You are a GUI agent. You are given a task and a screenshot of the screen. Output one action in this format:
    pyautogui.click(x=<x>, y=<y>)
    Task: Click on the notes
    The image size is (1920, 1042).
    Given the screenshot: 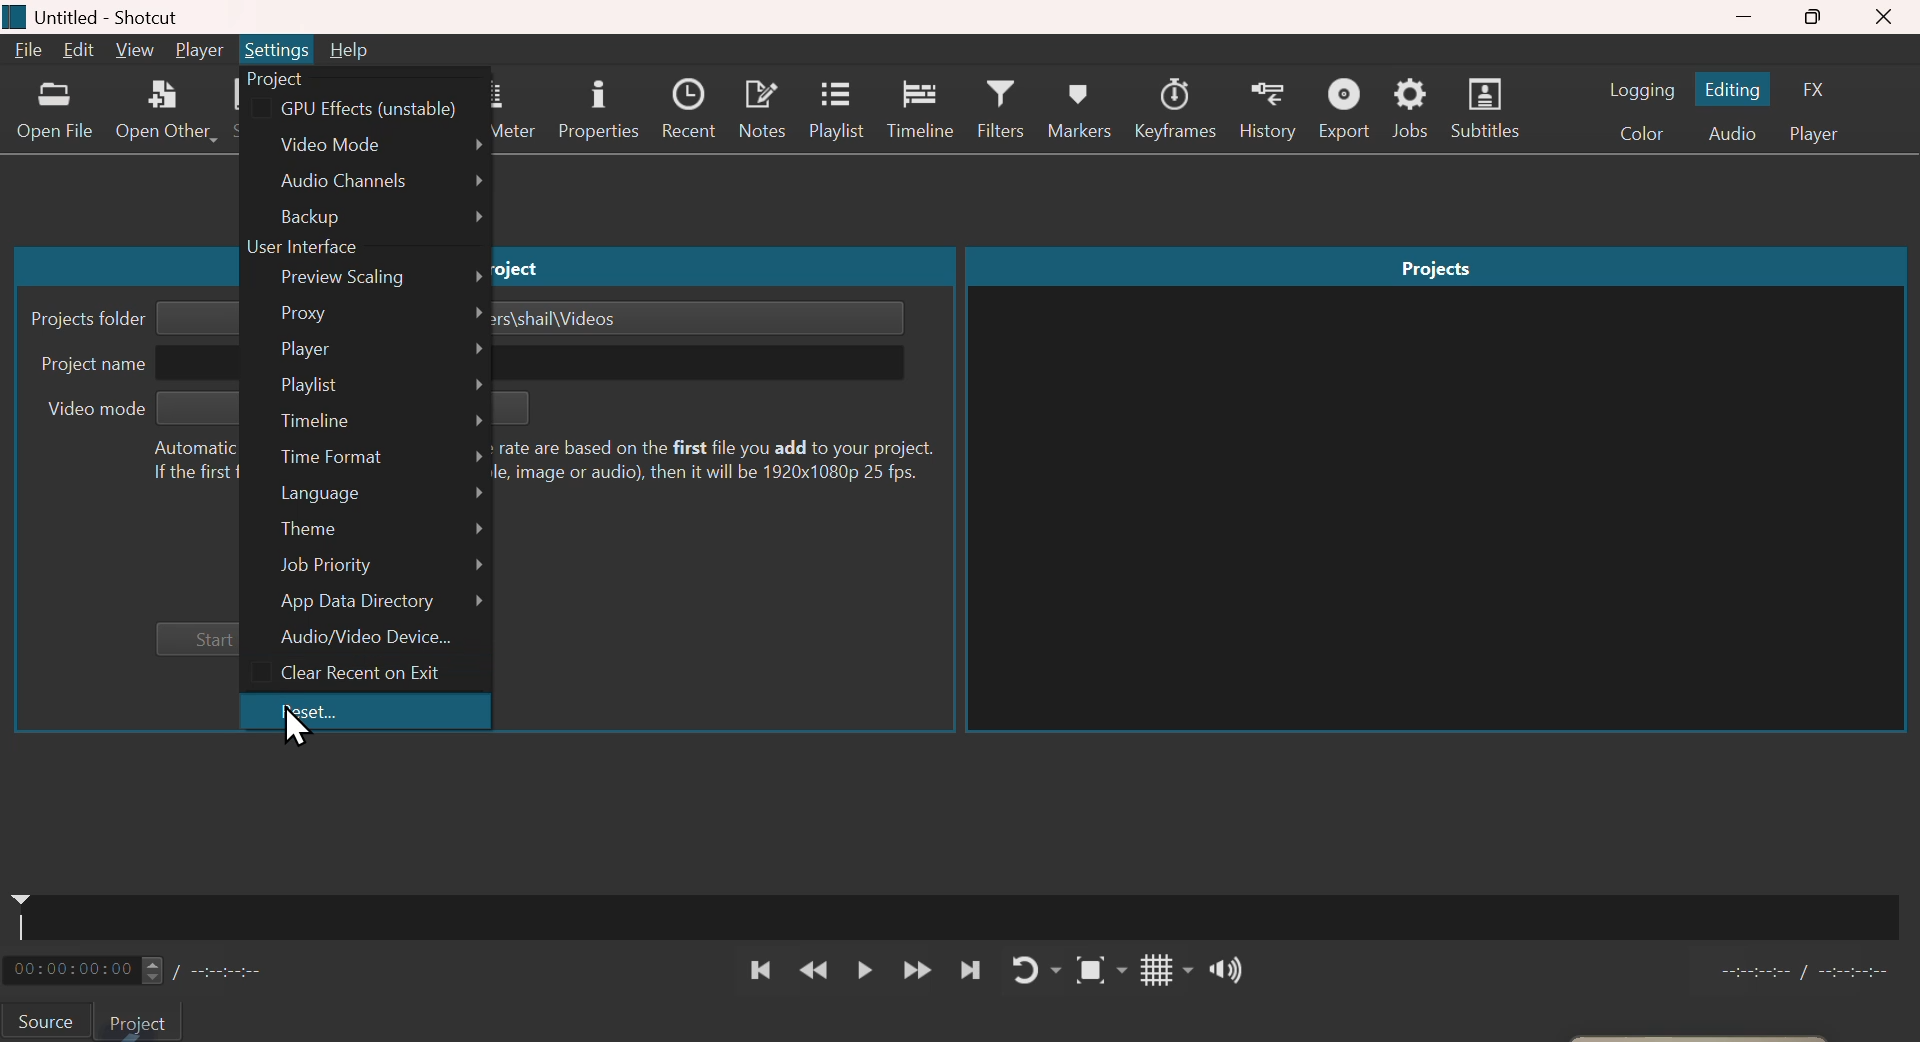 What is the action you would take?
    pyautogui.click(x=760, y=111)
    